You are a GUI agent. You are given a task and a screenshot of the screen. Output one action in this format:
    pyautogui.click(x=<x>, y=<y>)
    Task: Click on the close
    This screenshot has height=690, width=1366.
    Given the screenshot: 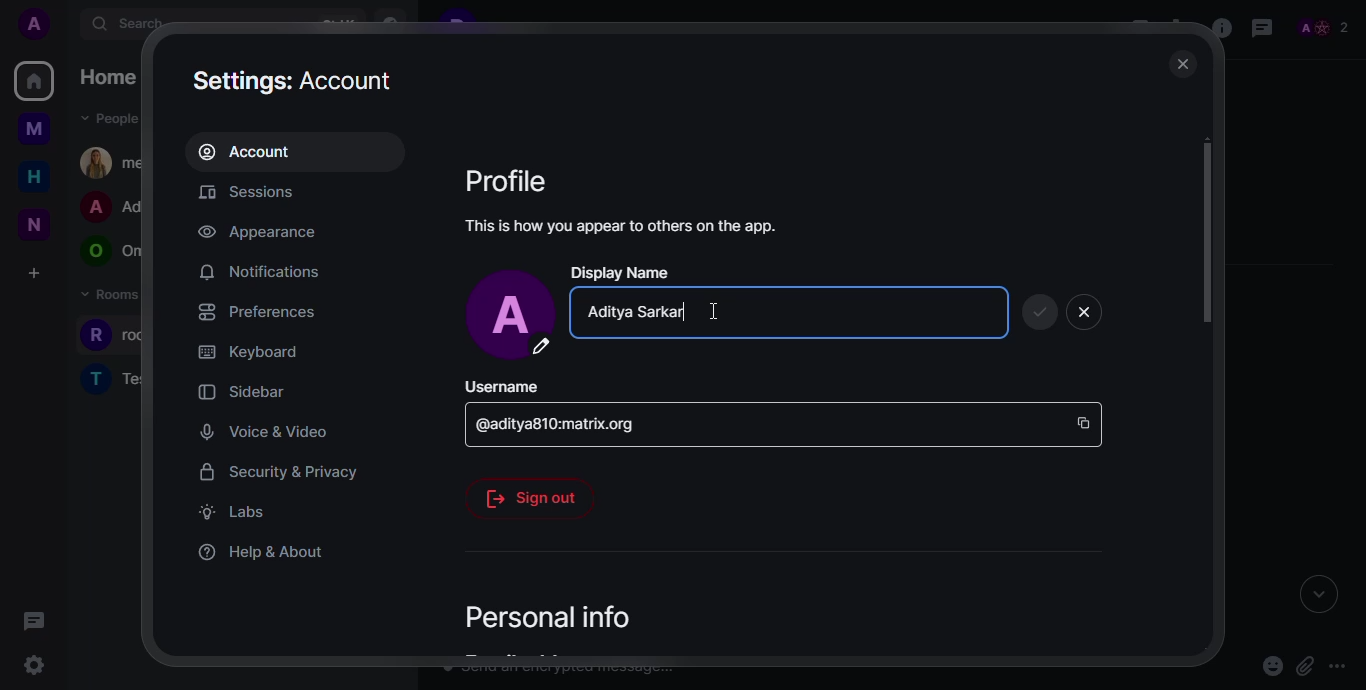 What is the action you would take?
    pyautogui.click(x=1089, y=312)
    